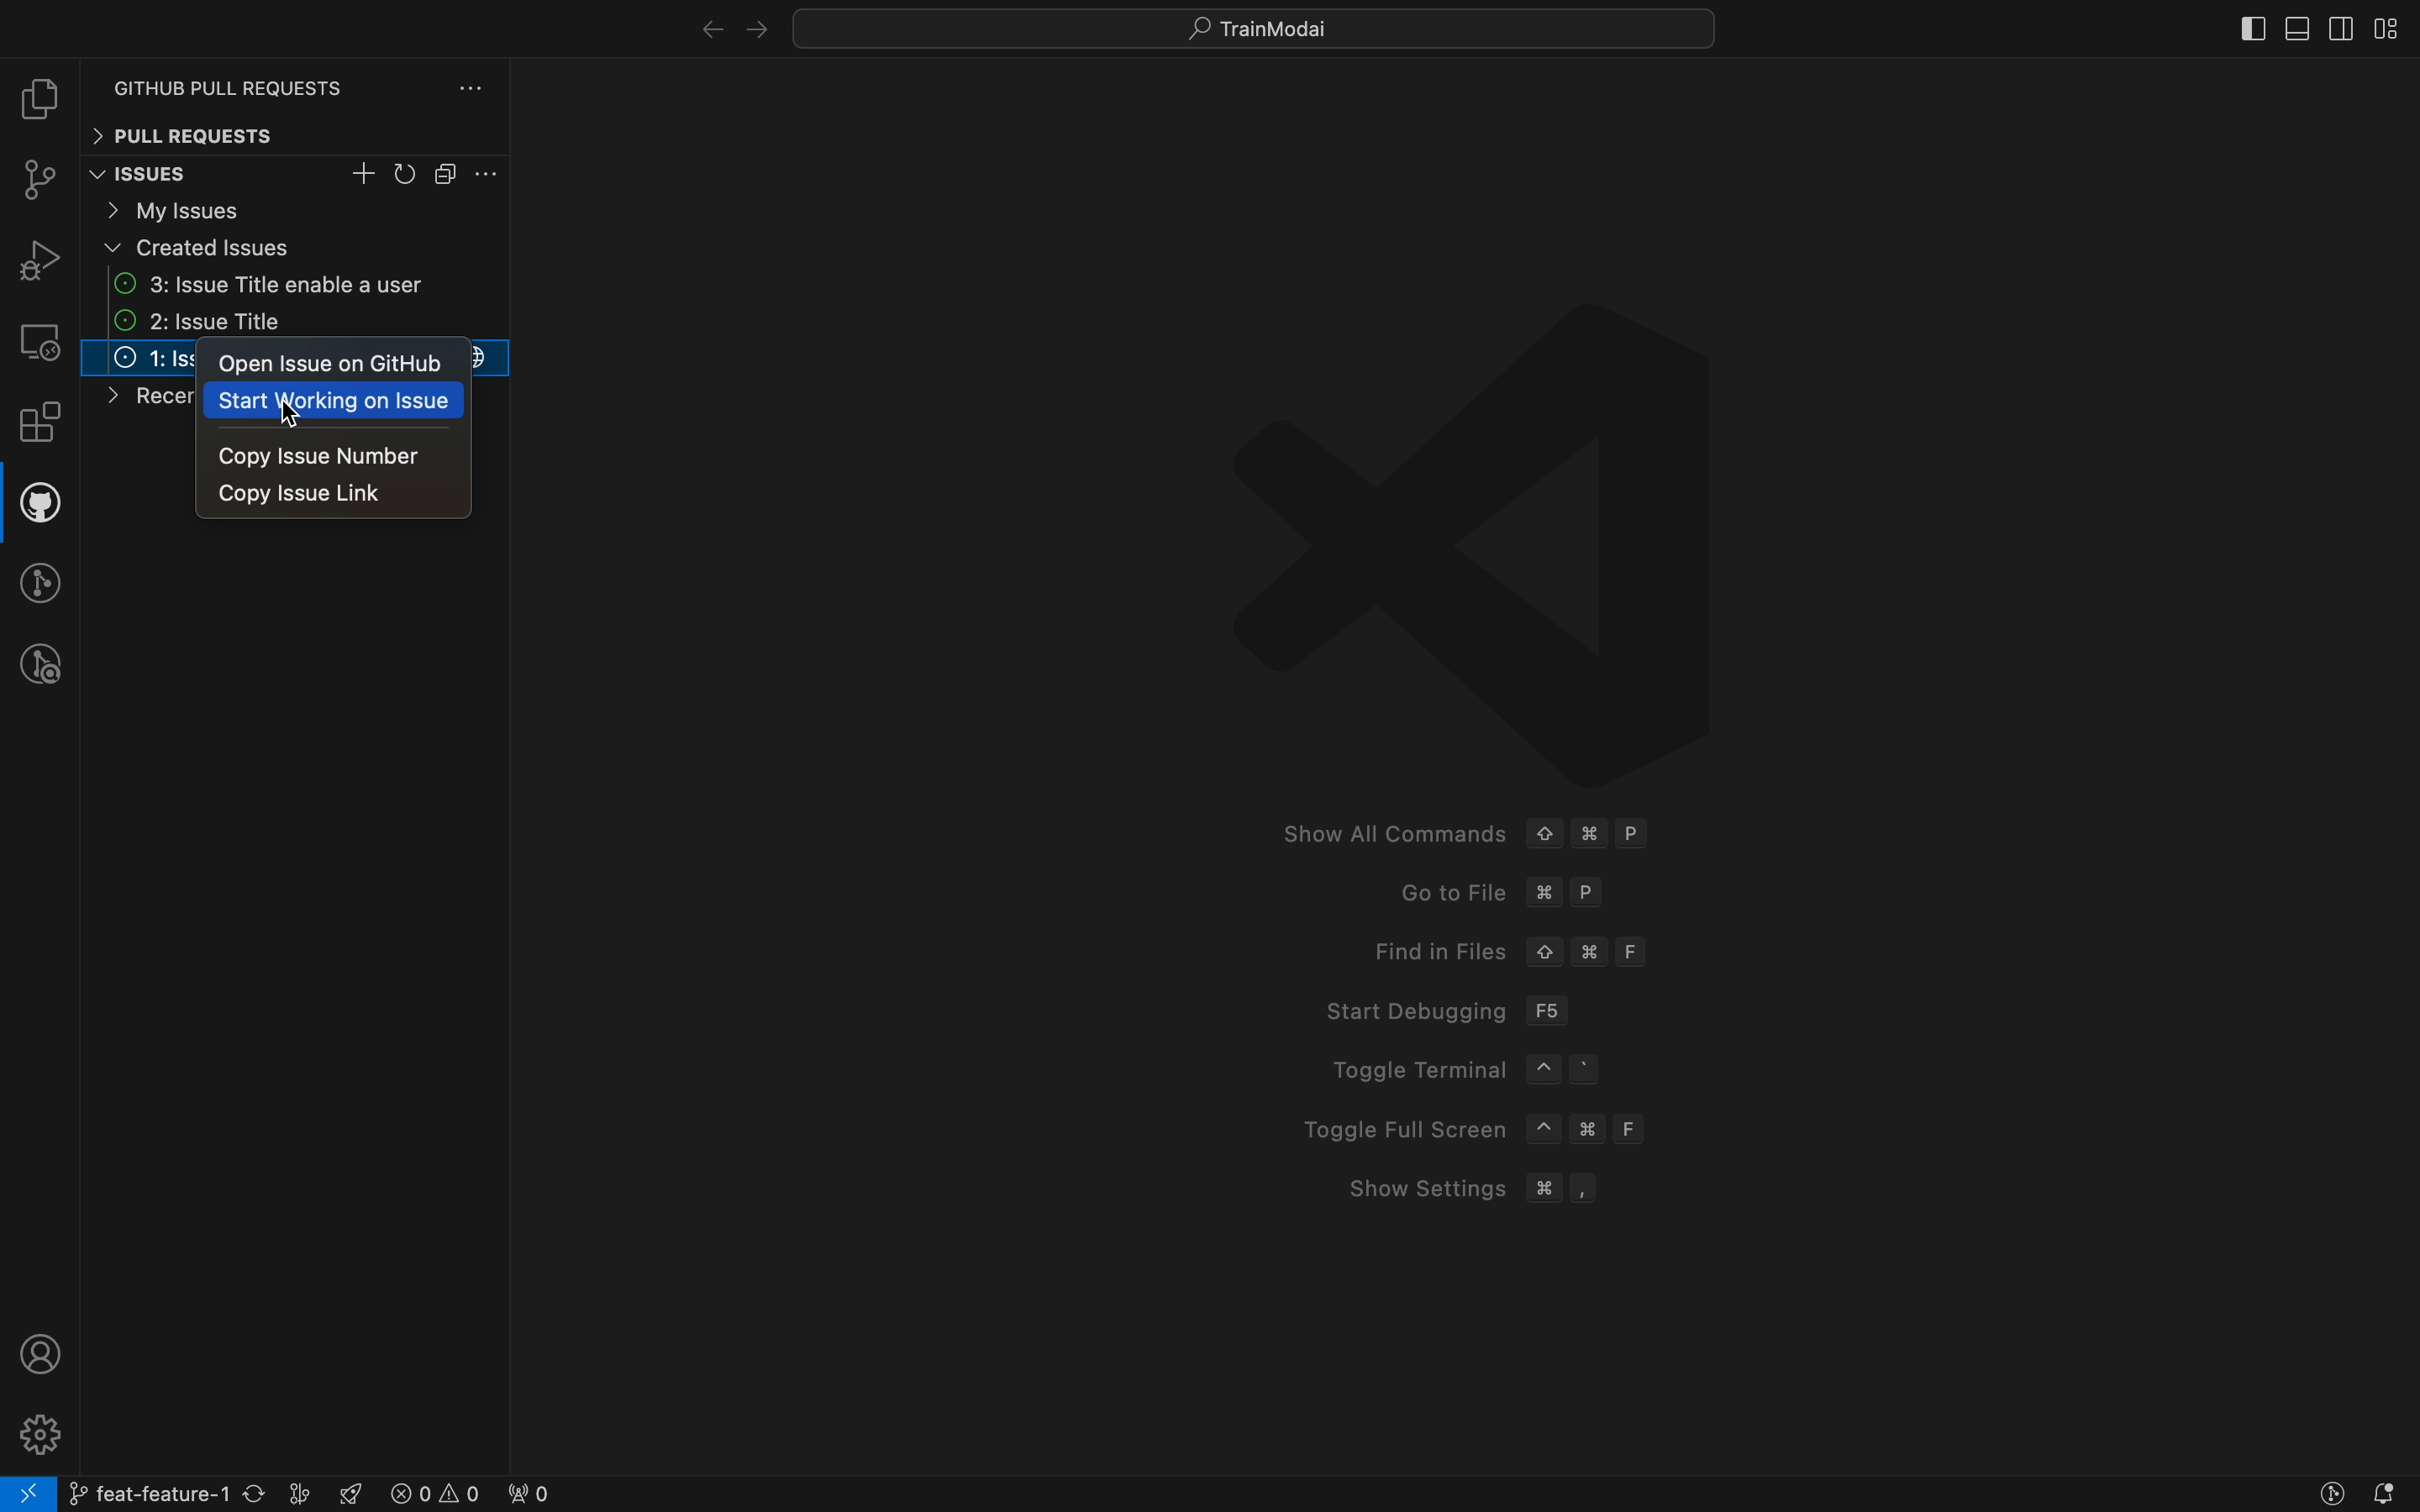 The width and height of the screenshot is (2420, 1512). Describe the element at coordinates (39, 102) in the screenshot. I see `file explorer ` at that location.